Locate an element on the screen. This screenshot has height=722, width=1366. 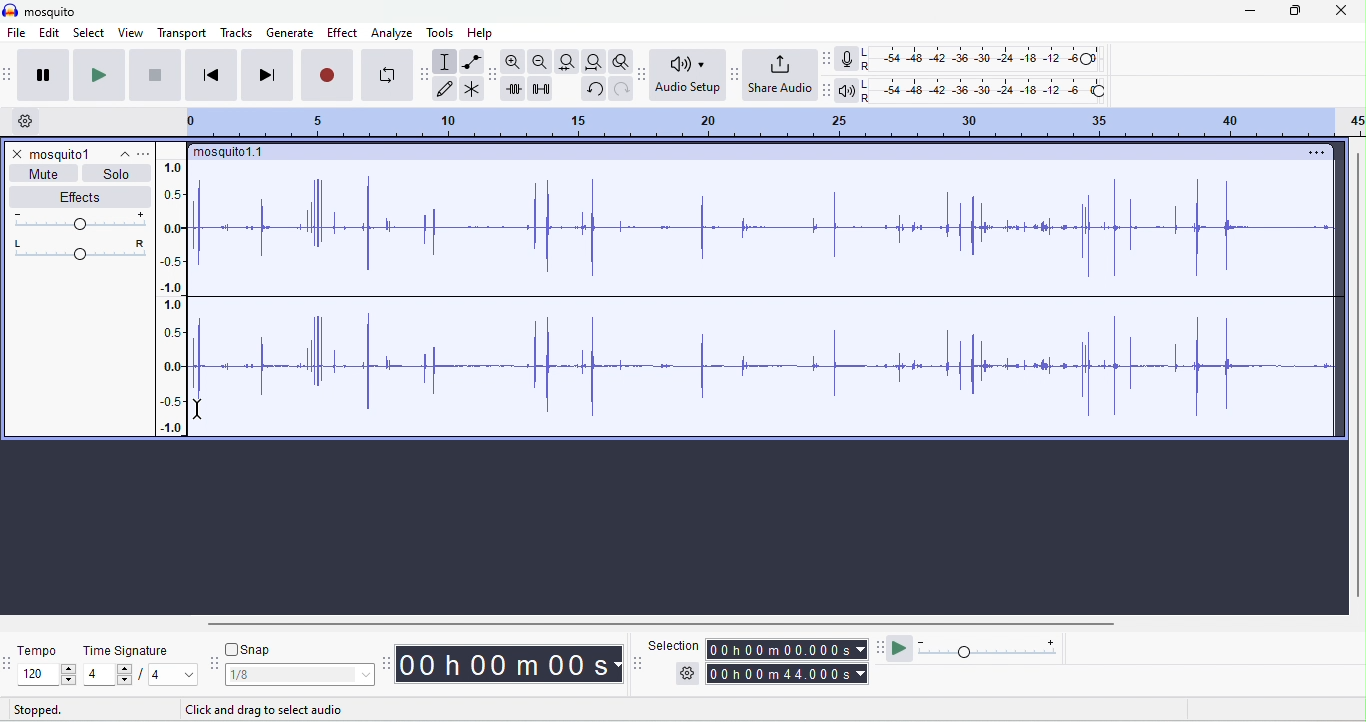
effects is located at coordinates (82, 195).